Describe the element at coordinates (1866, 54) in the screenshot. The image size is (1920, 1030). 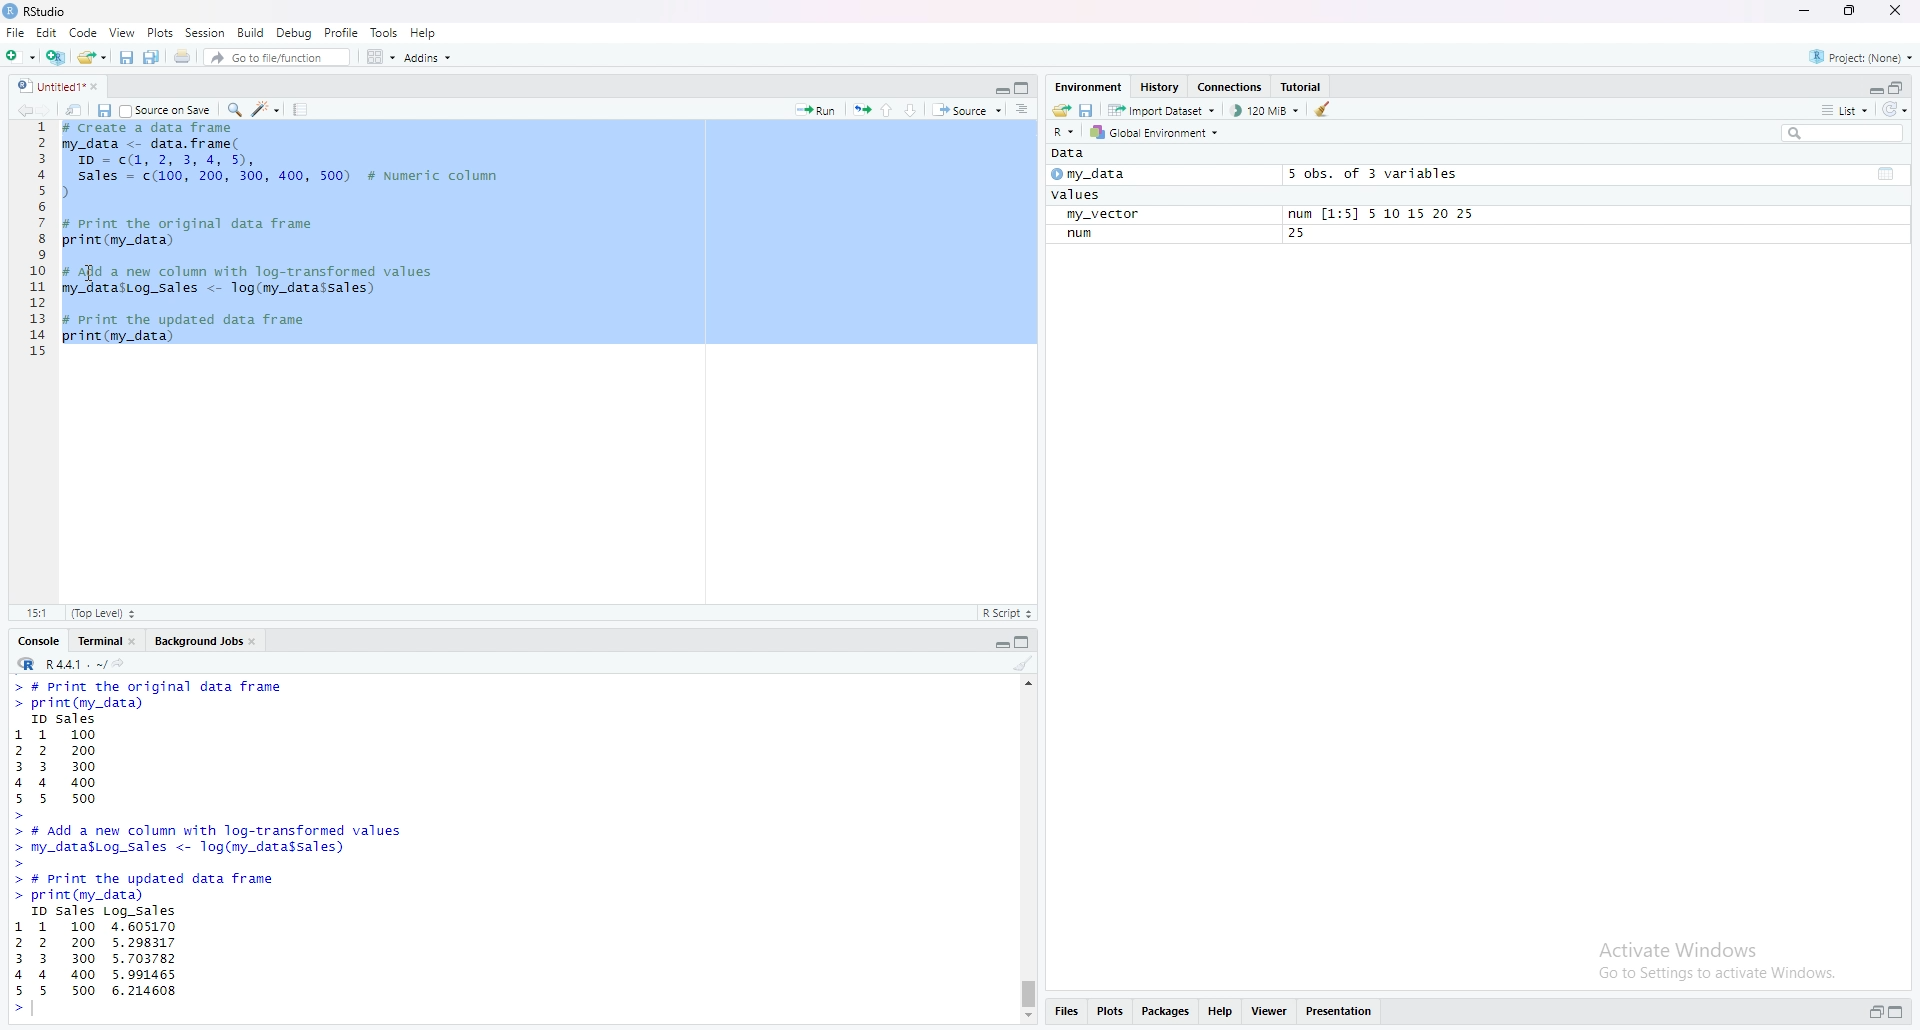
I see `Project:(None)` at that location.